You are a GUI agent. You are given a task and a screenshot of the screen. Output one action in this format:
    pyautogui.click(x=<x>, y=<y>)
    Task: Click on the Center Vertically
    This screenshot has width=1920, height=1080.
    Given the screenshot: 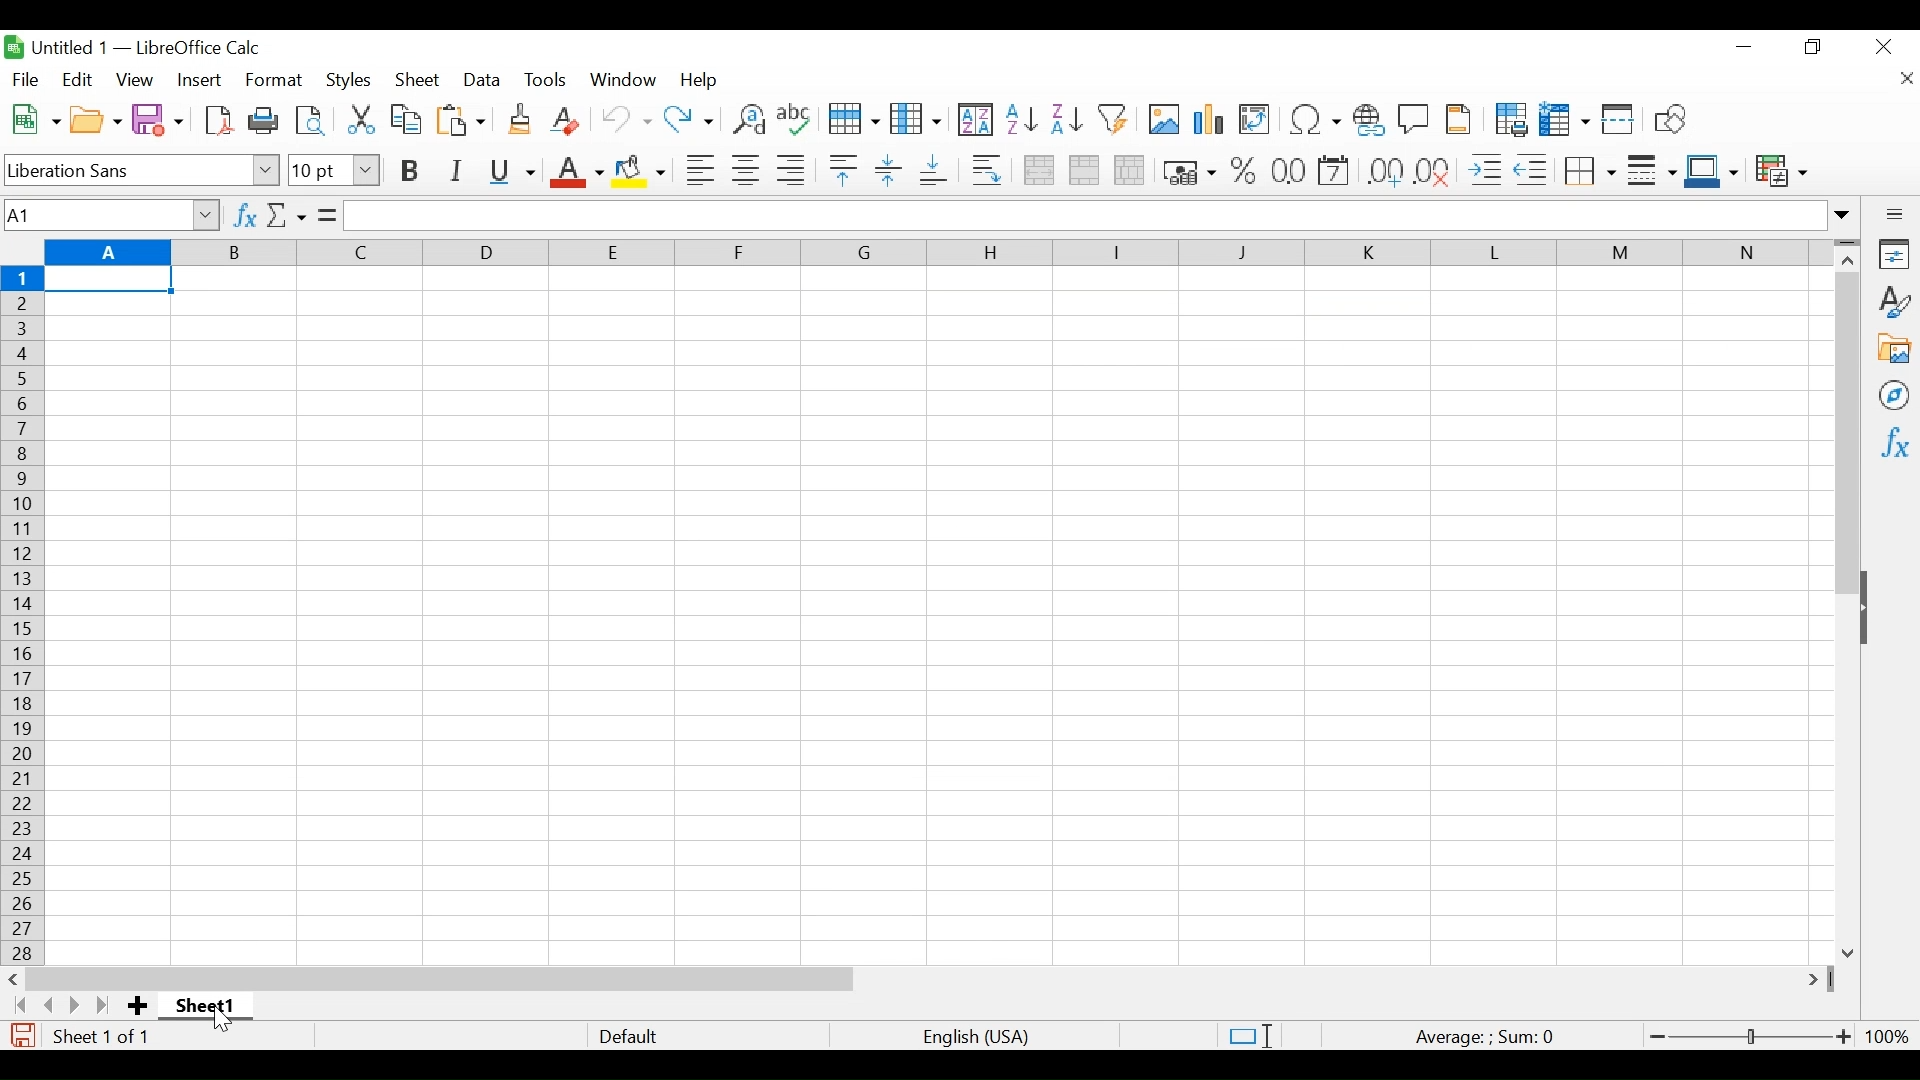 What is the action you would take?
    pyautogui.click(x=887, y=171)
    